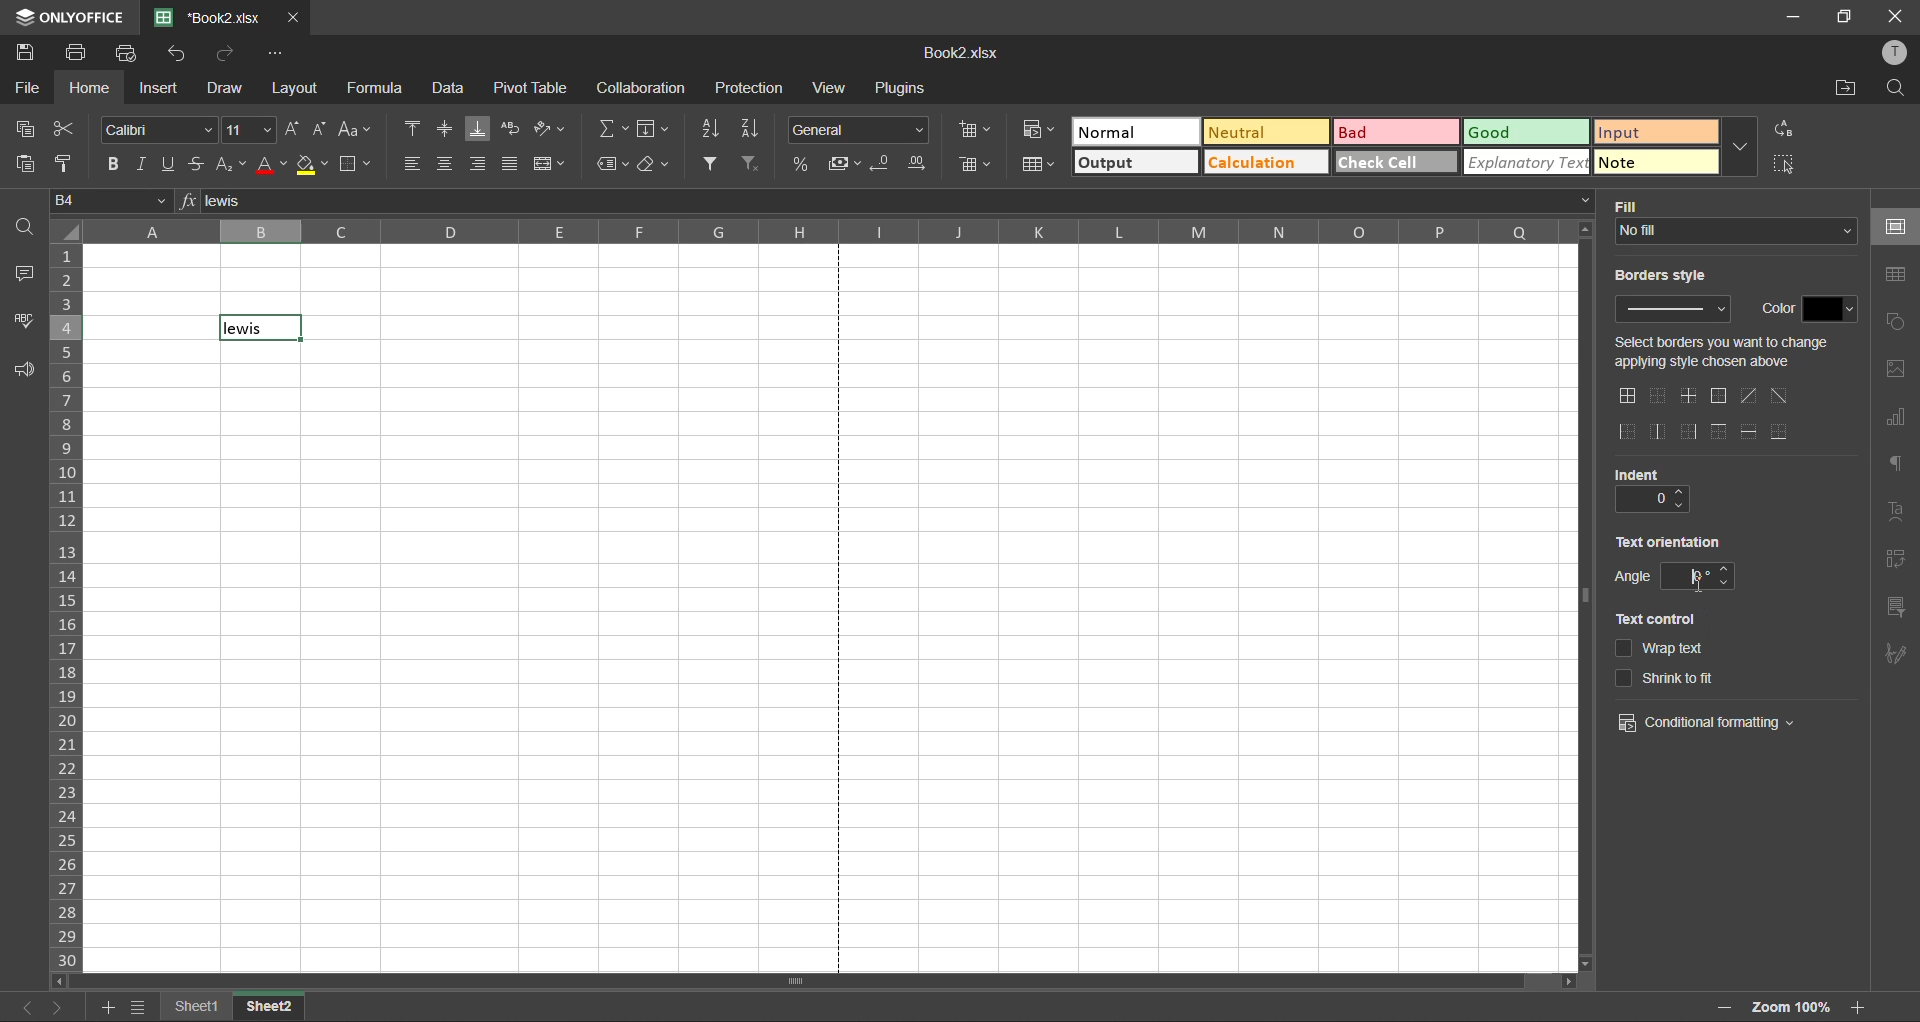 Image resolution: width=1920 pixels, height=1022 pixels. I want to click on table, so click(1896, 277).